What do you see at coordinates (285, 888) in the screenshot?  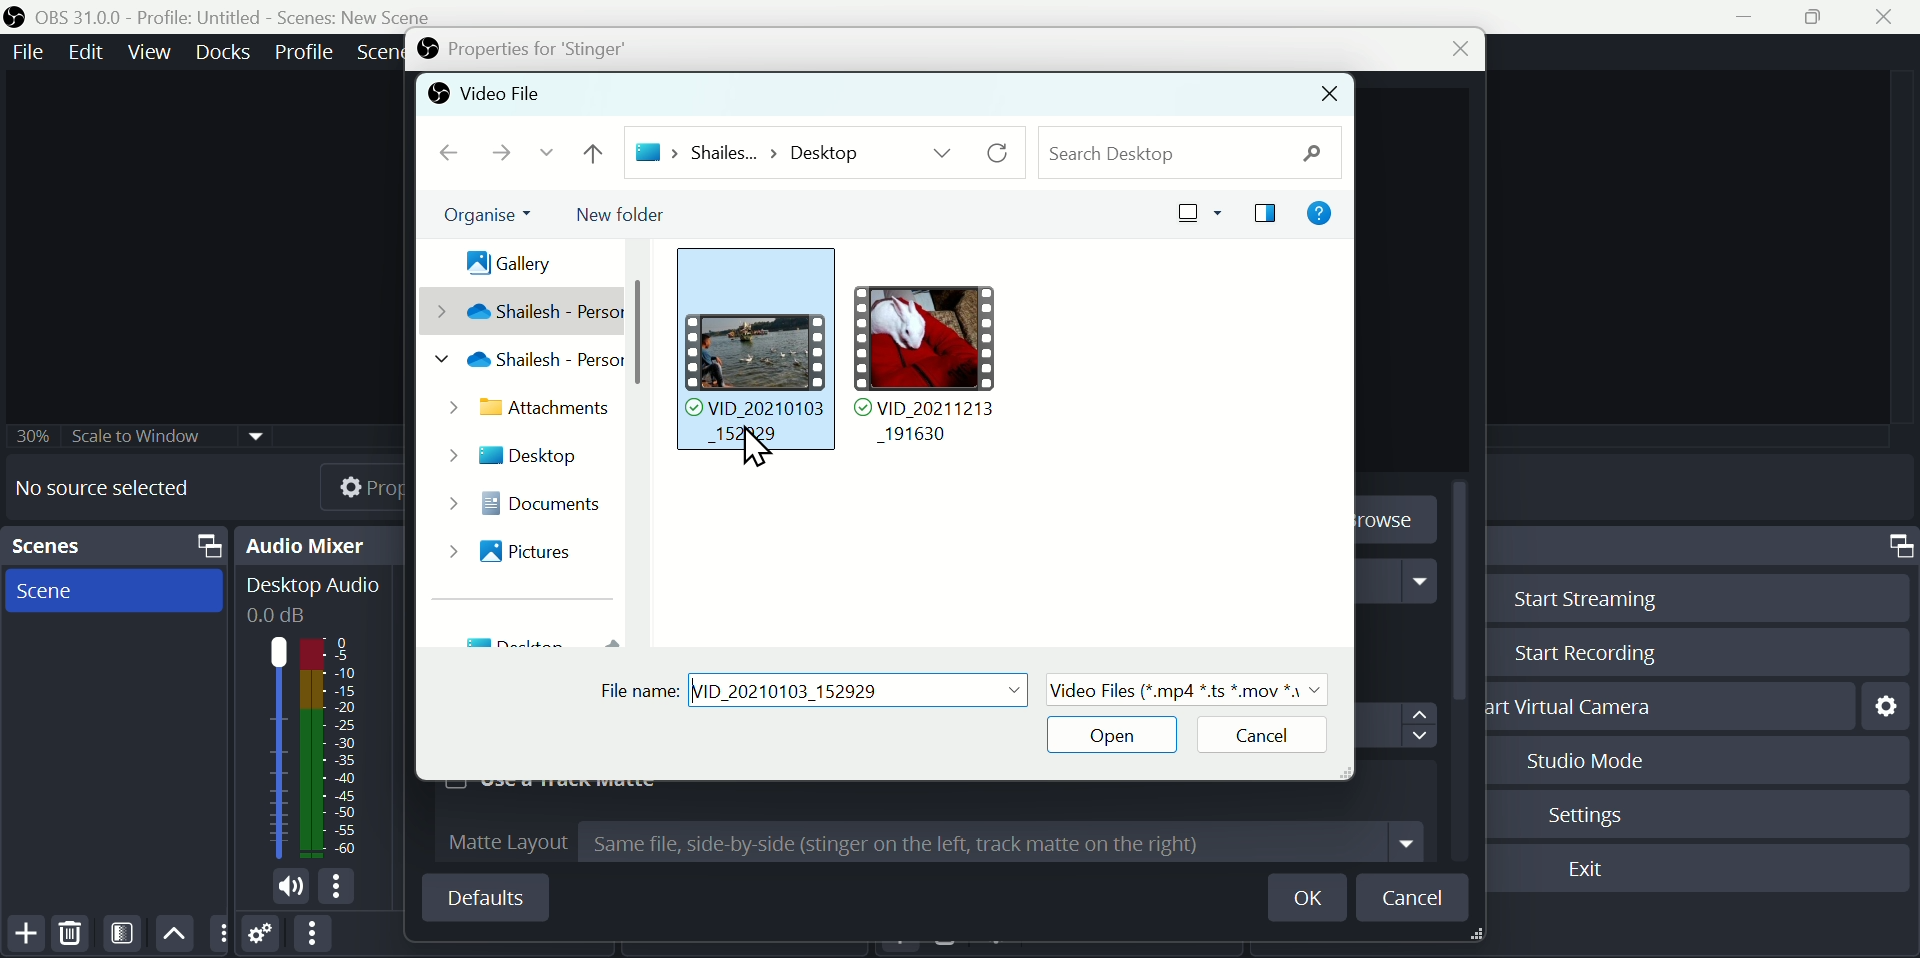 I see `volume` at bounding box center [285, 888].